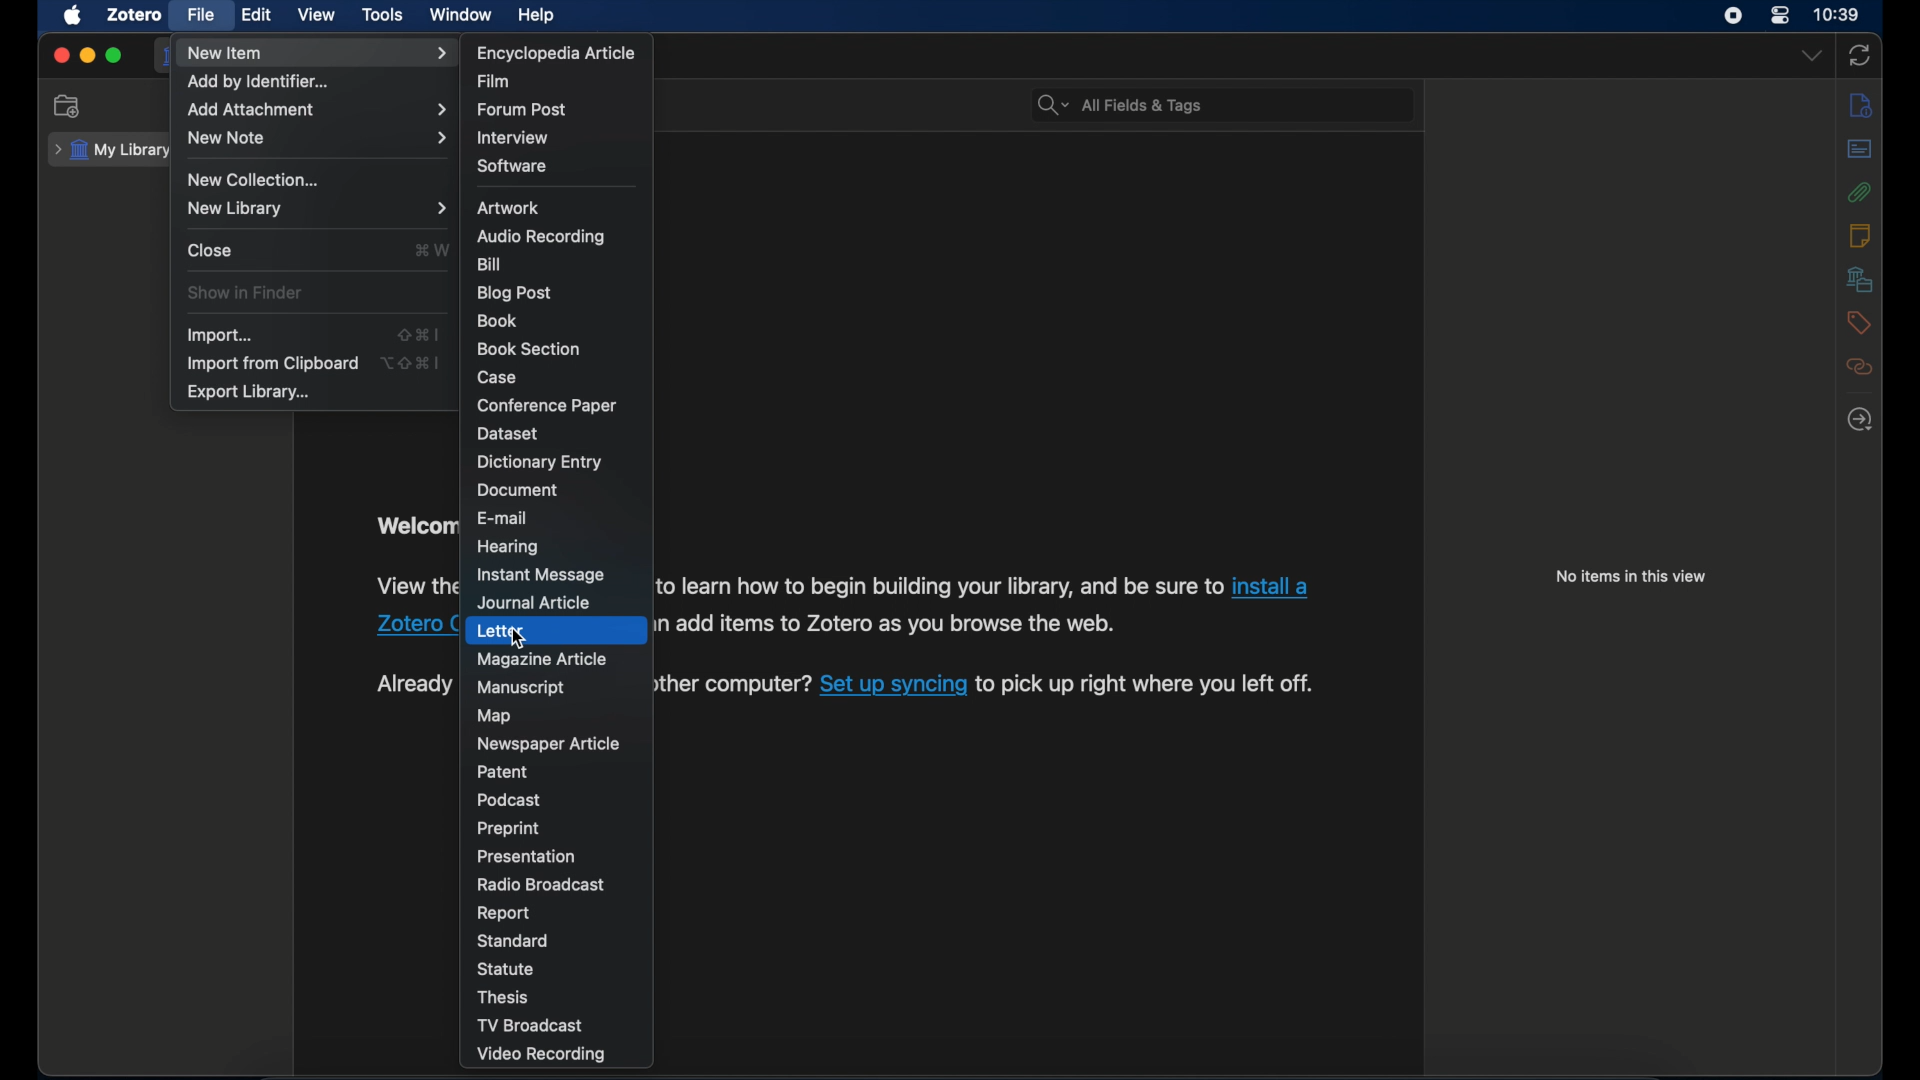 The width and height of the screenshot is (1920, 1080). What do you see at coordinates (548, 744) in the screenshot?
I see `newspaper article` at bounding box center [548, 744].